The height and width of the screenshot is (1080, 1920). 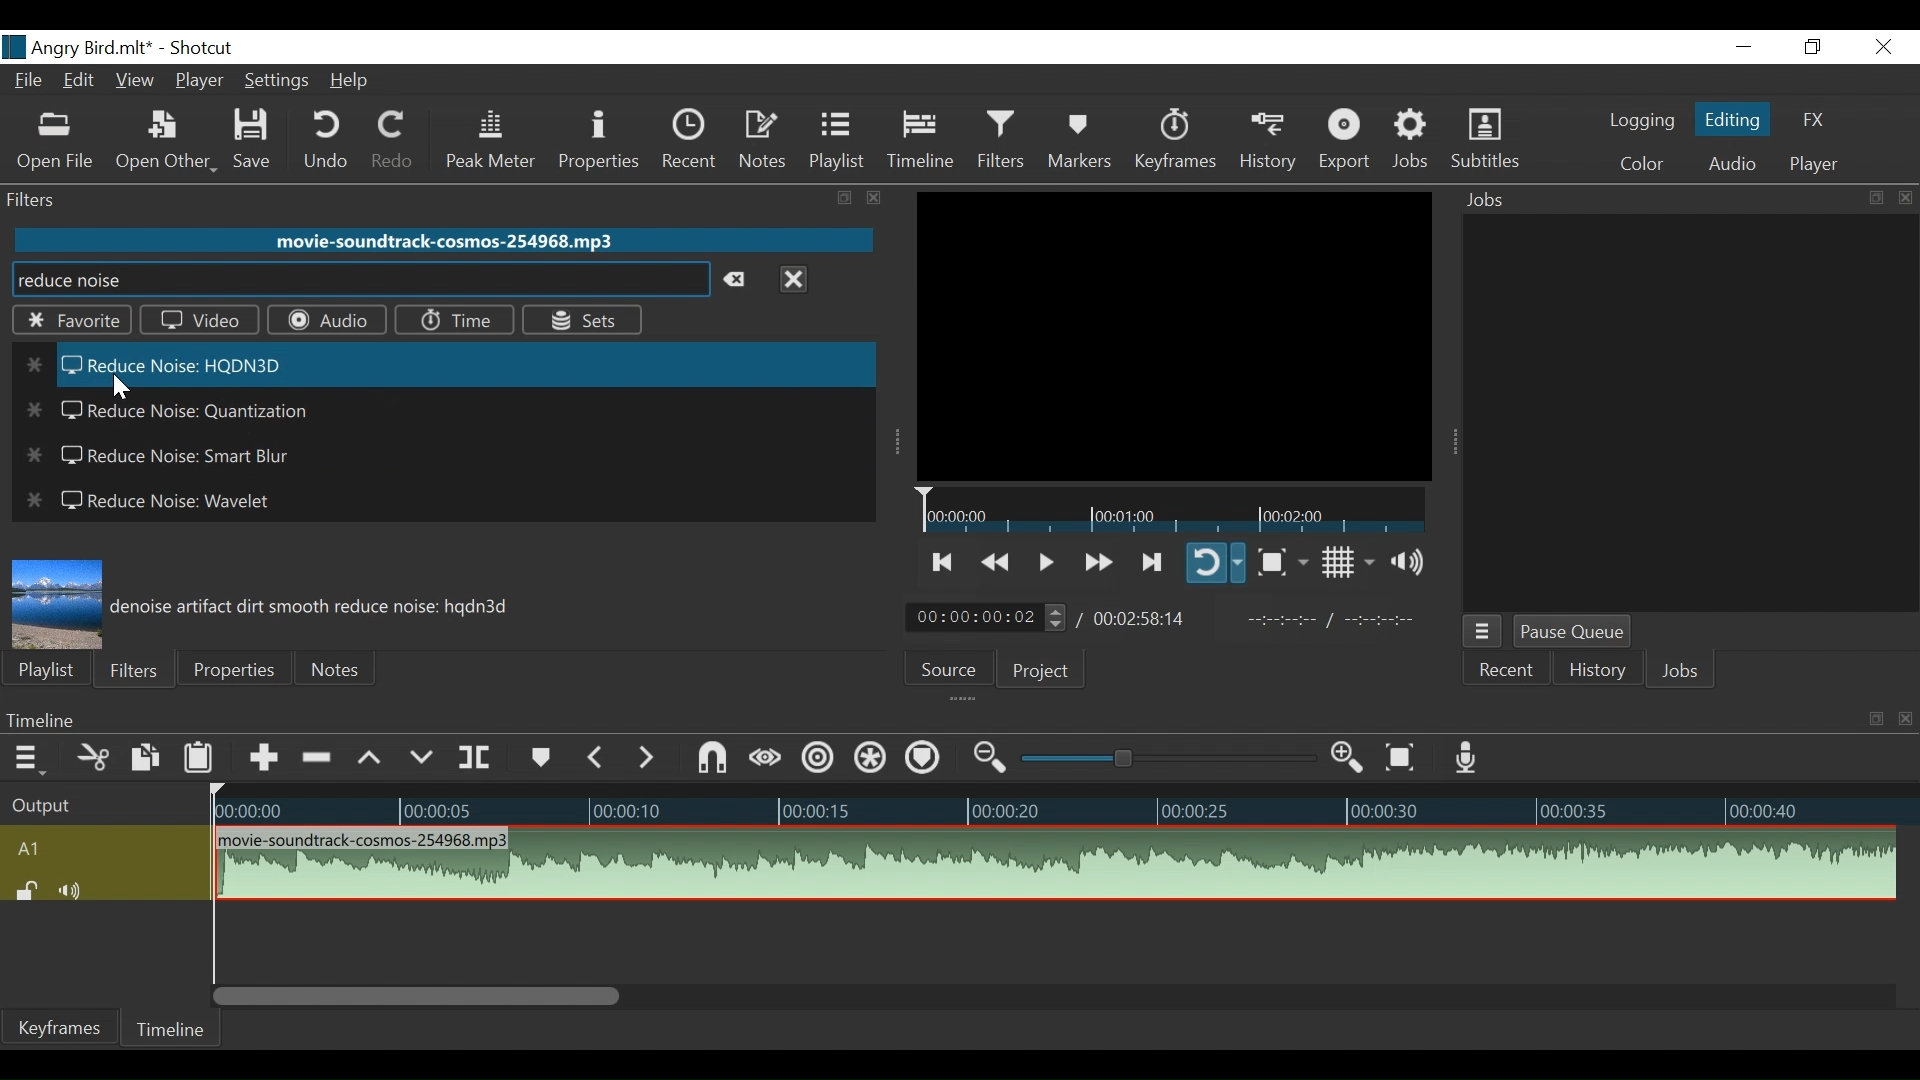 I want to click on Color, so click(x=1641, y=165).